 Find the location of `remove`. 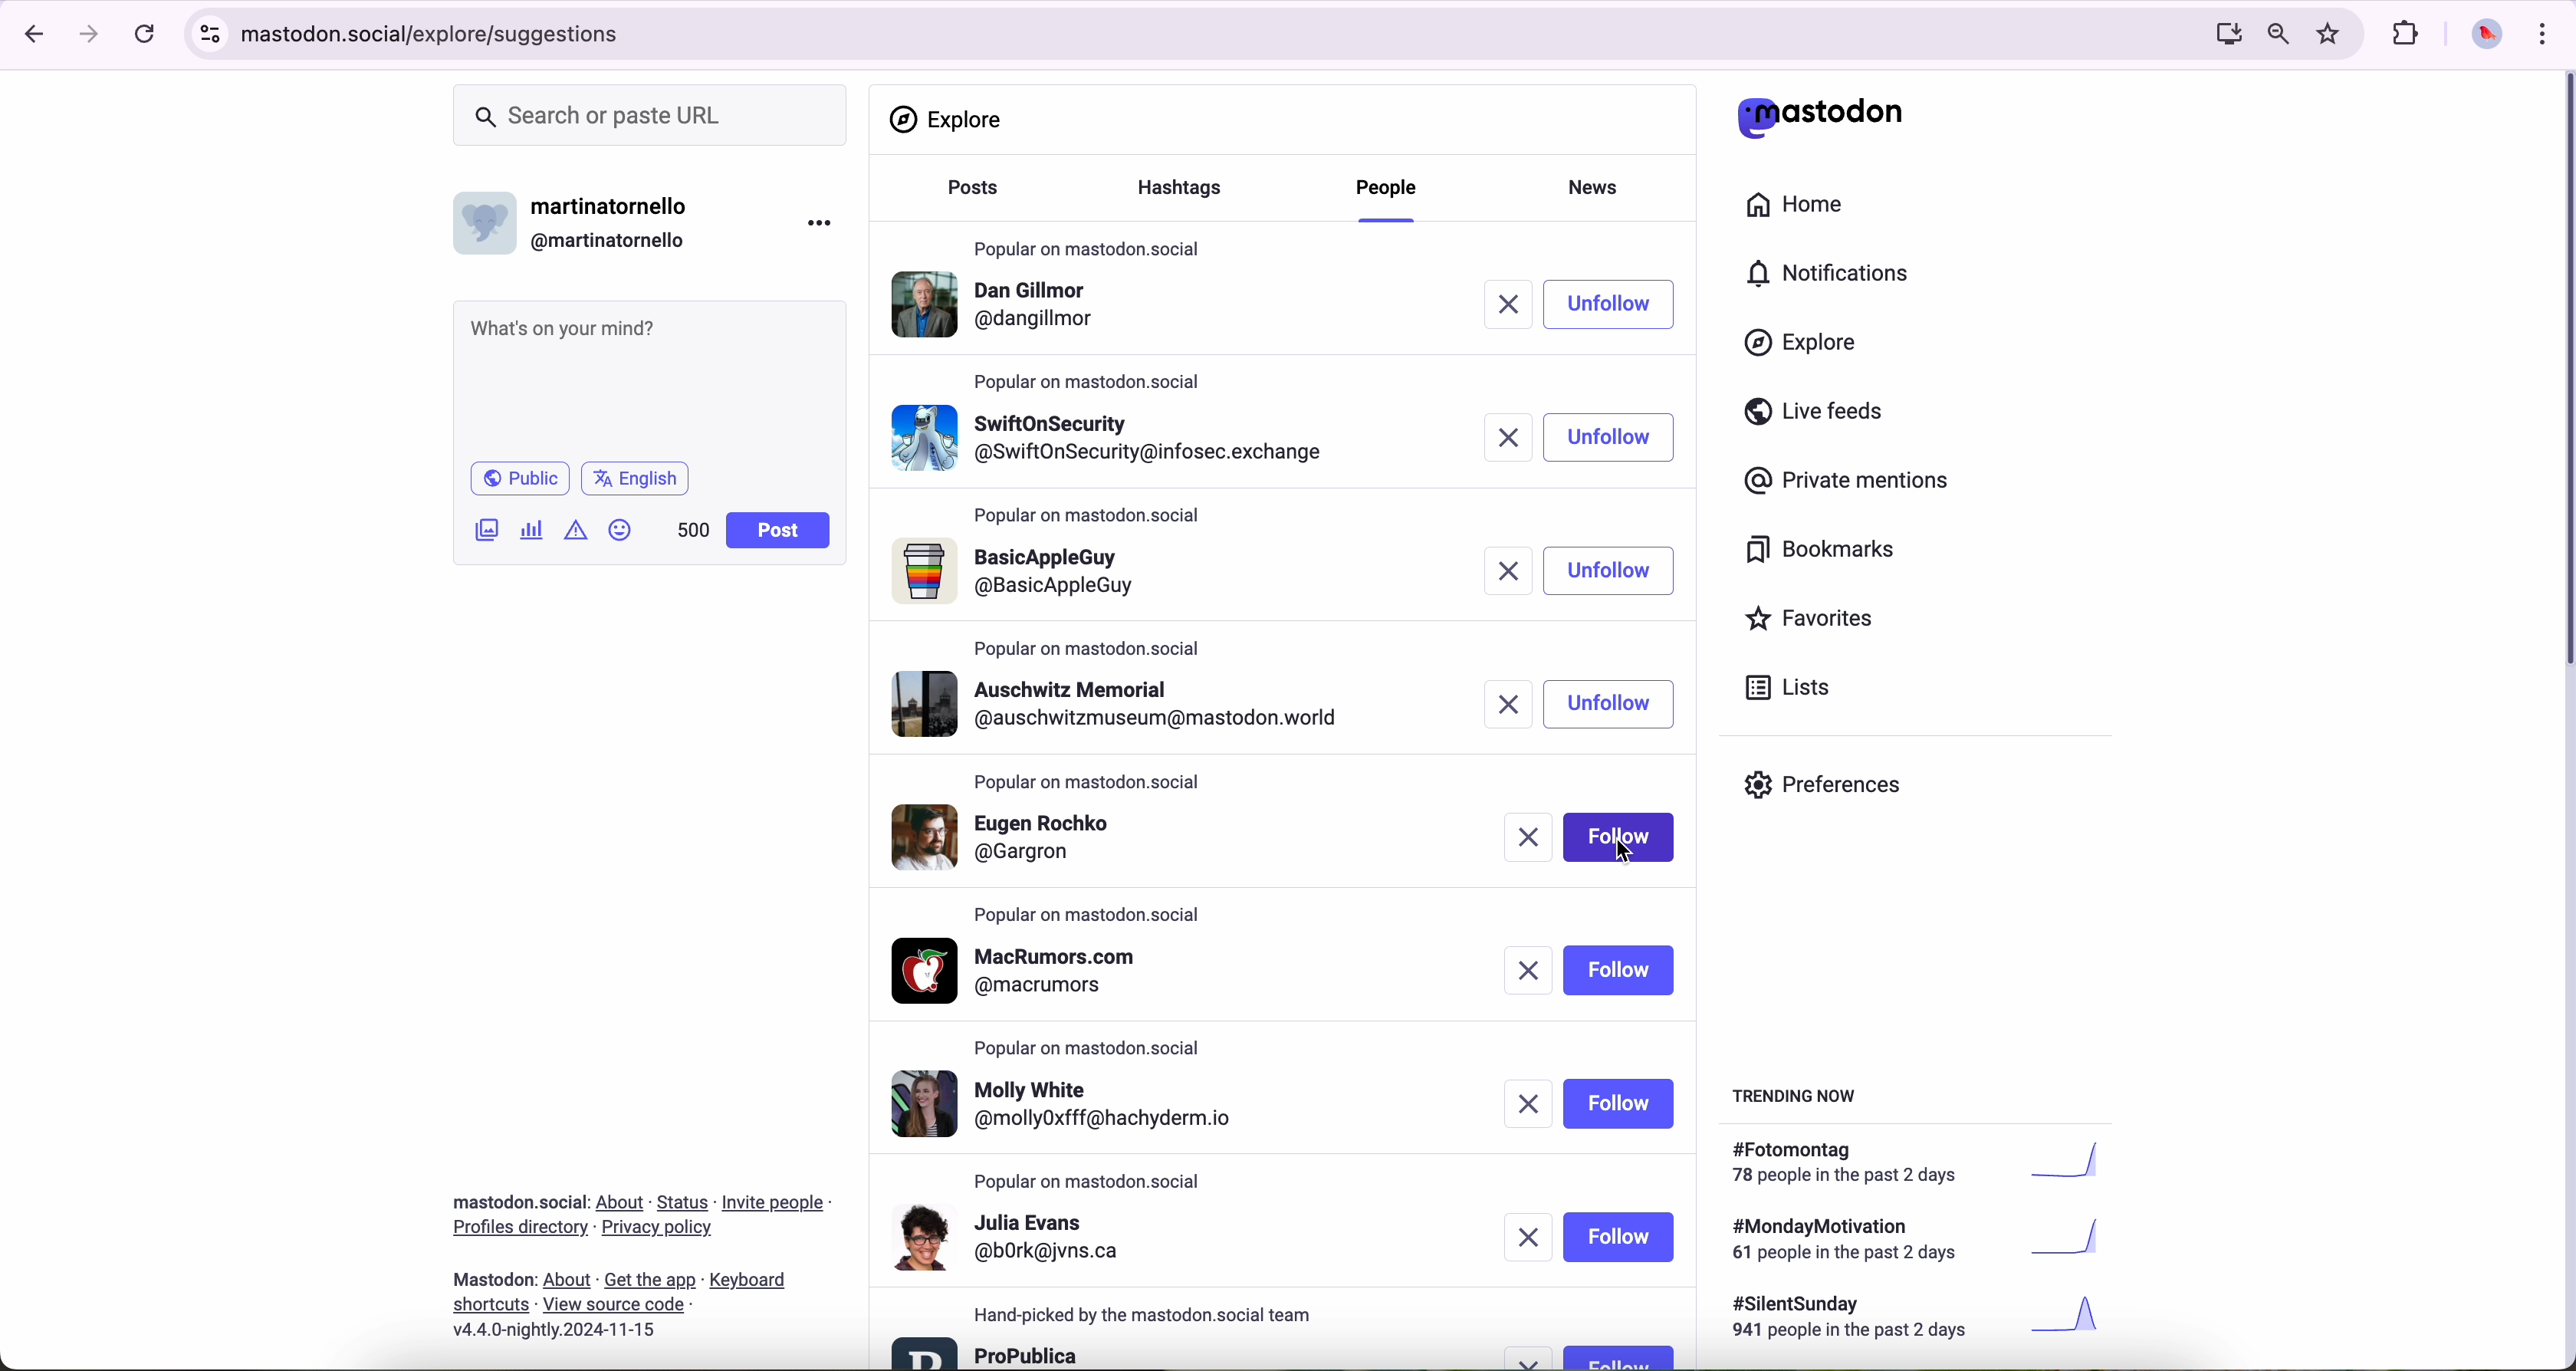

remove is located at coordinates (1528, 971).